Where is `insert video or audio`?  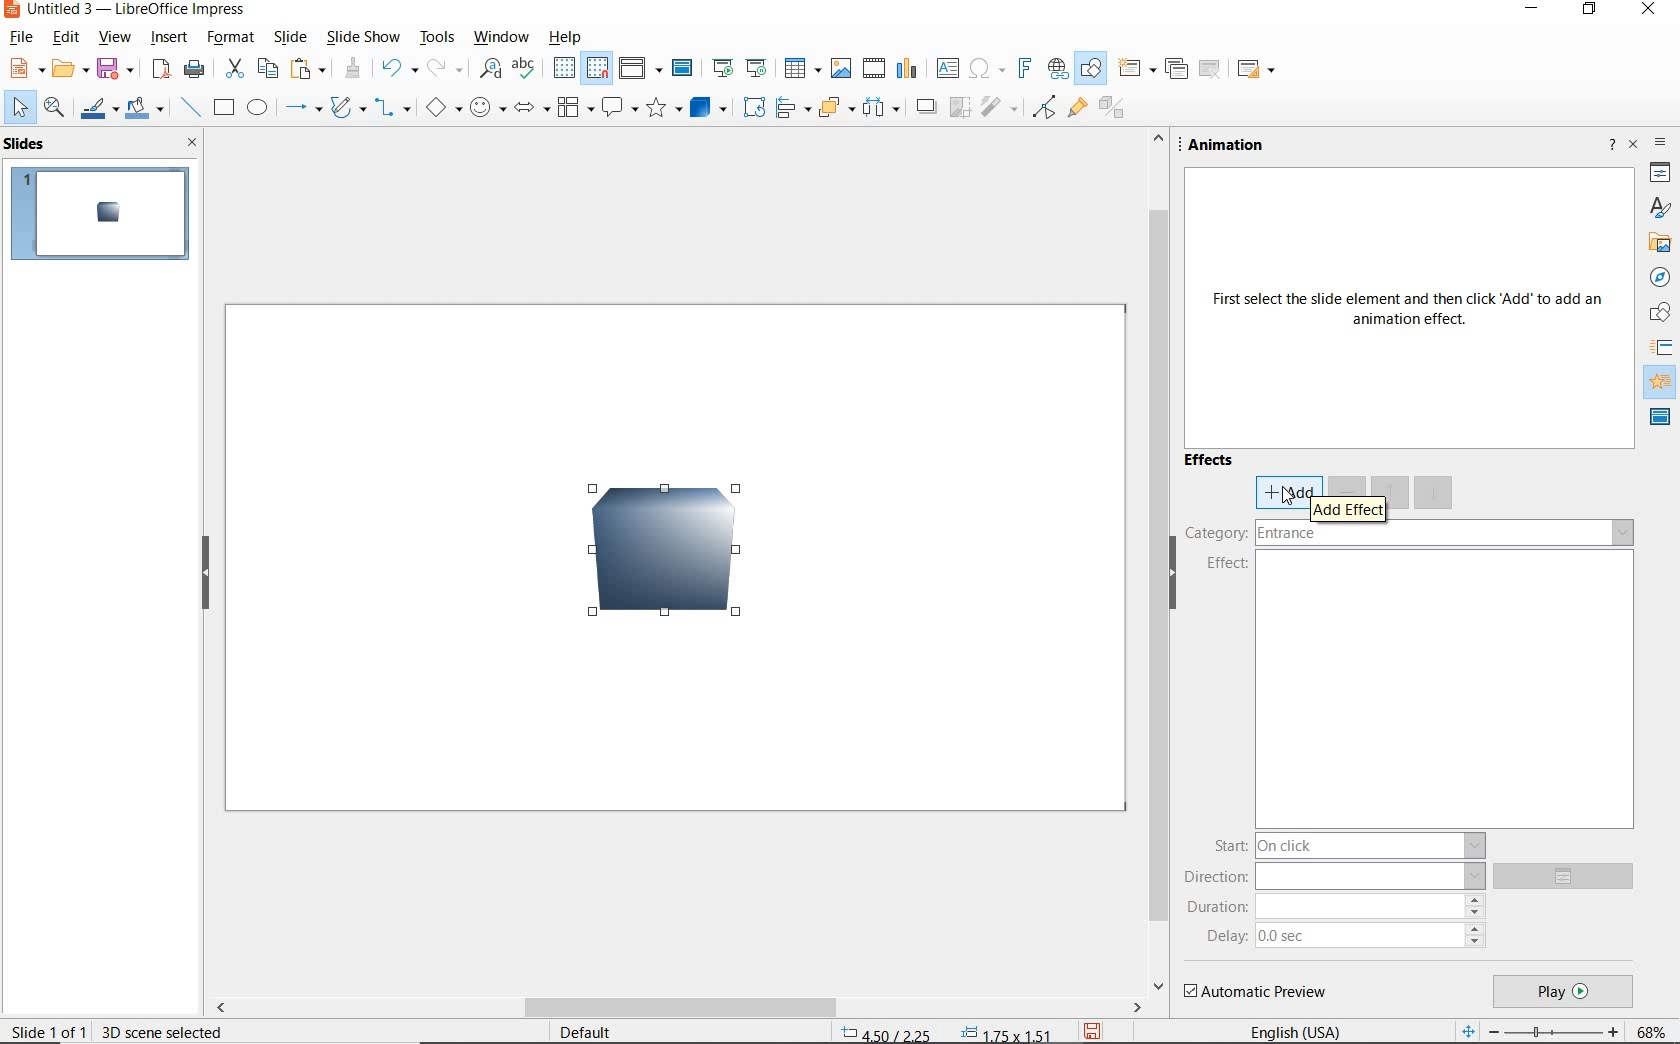 insert video or audio is located at coordinates (876, 69).